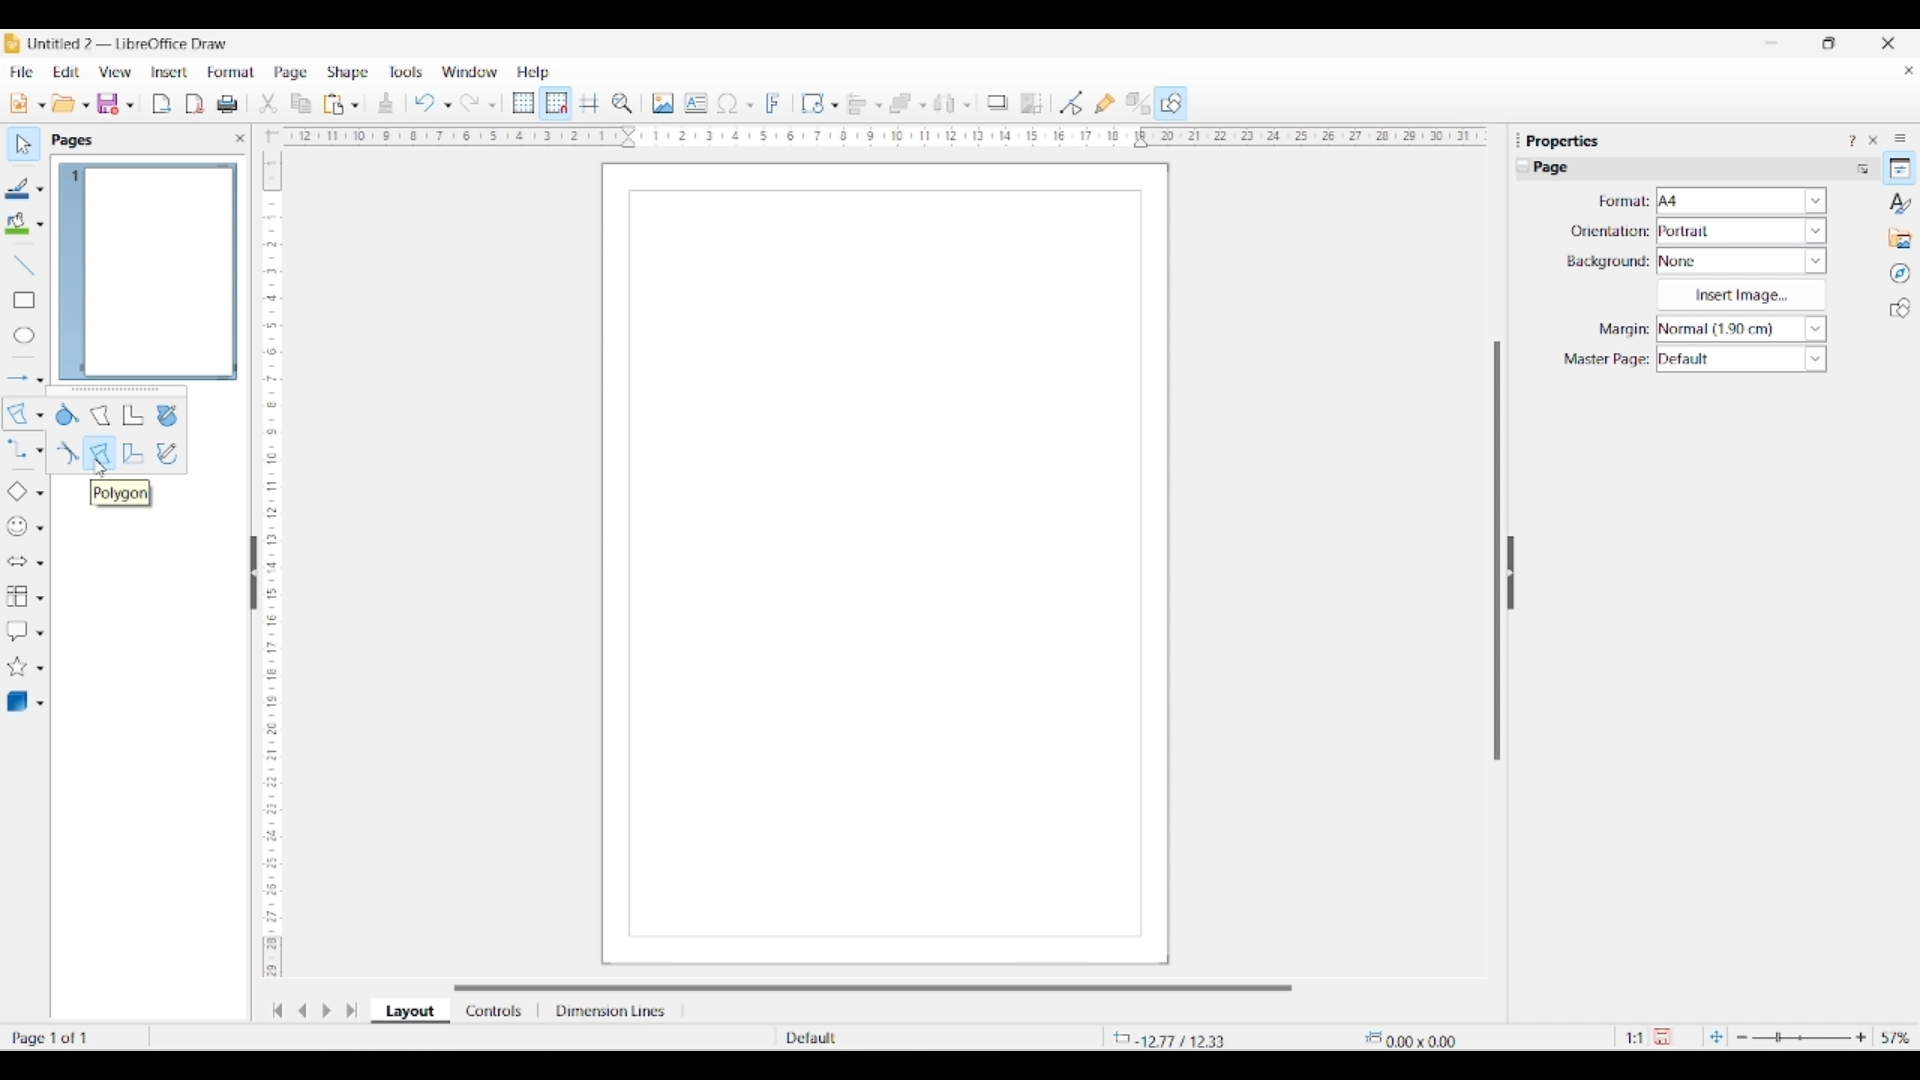 Image resolution: width=1920 pixels, height=1080 pixels. What do you see at coordinates (1741, 329) in the screenshot?
I see `Margin options` at bounding box center [1741, 329].